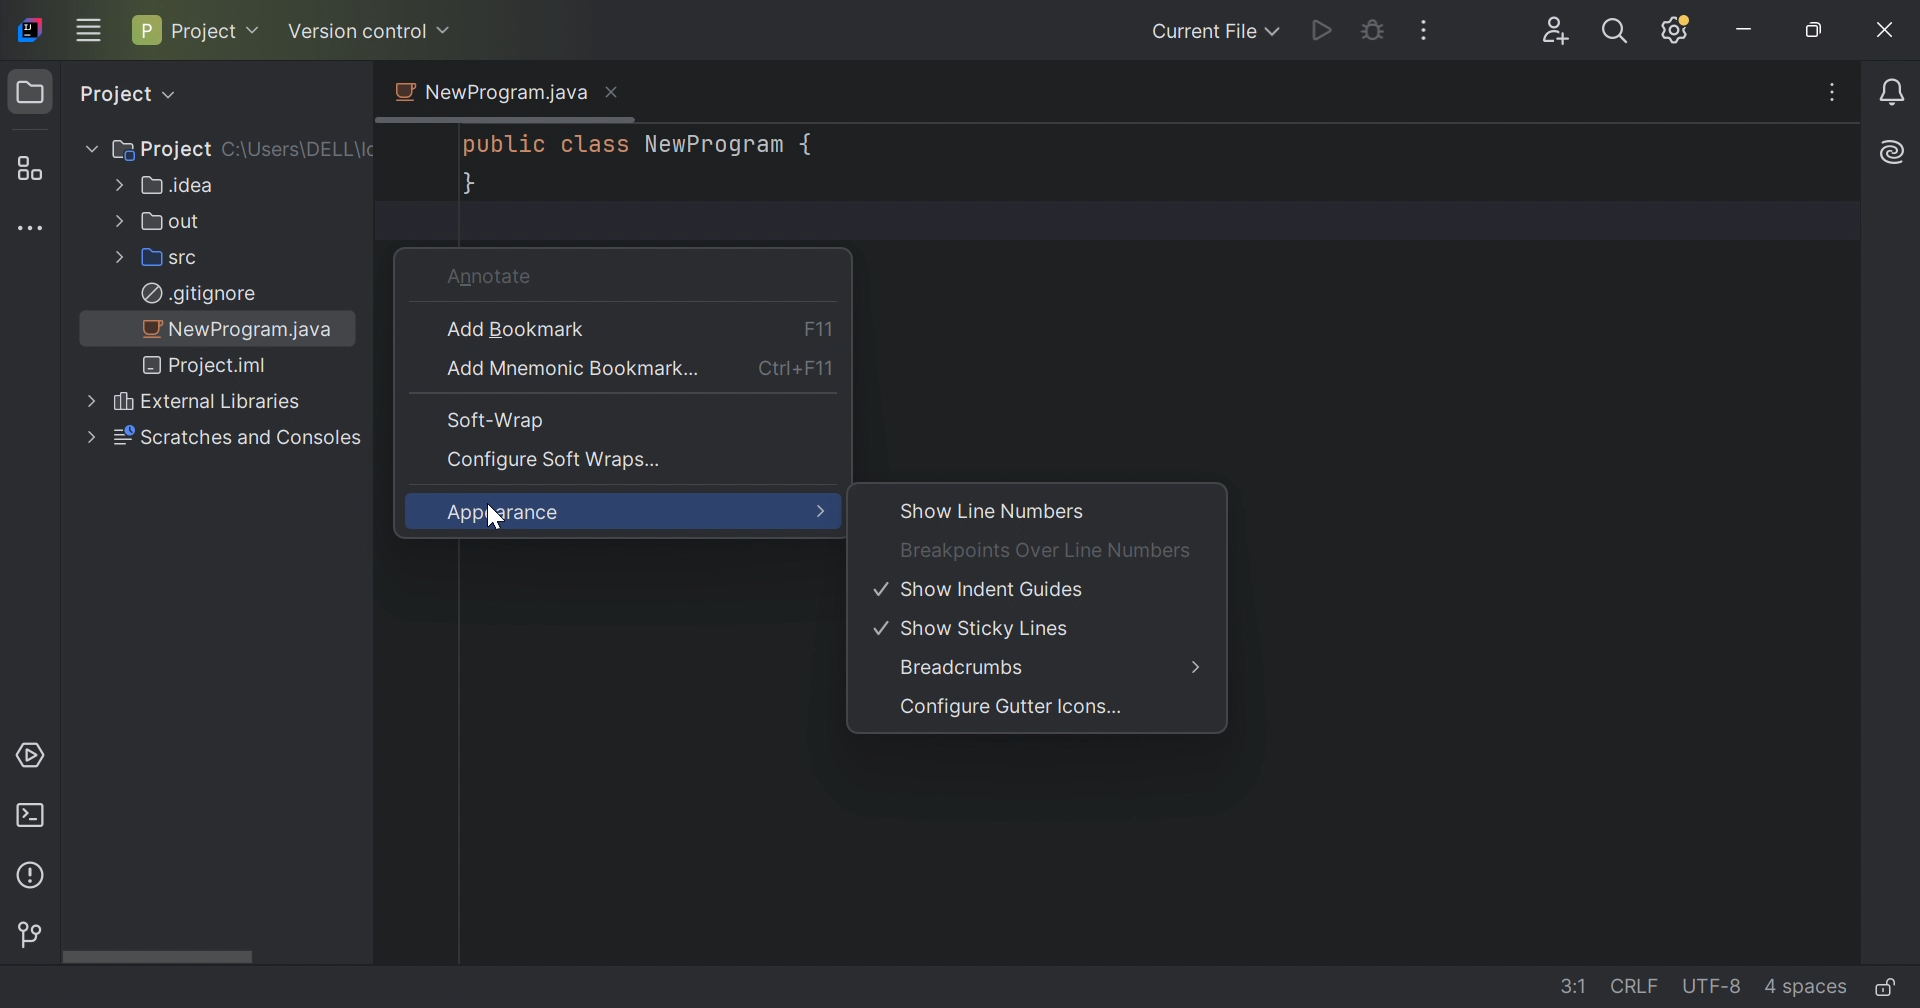 The width and height of the screenshot is (1920, 1008). What do you see at coordinates (244, 328) in the screenshot?
I see `NewProgram.java` at bounding box center [244, 328].